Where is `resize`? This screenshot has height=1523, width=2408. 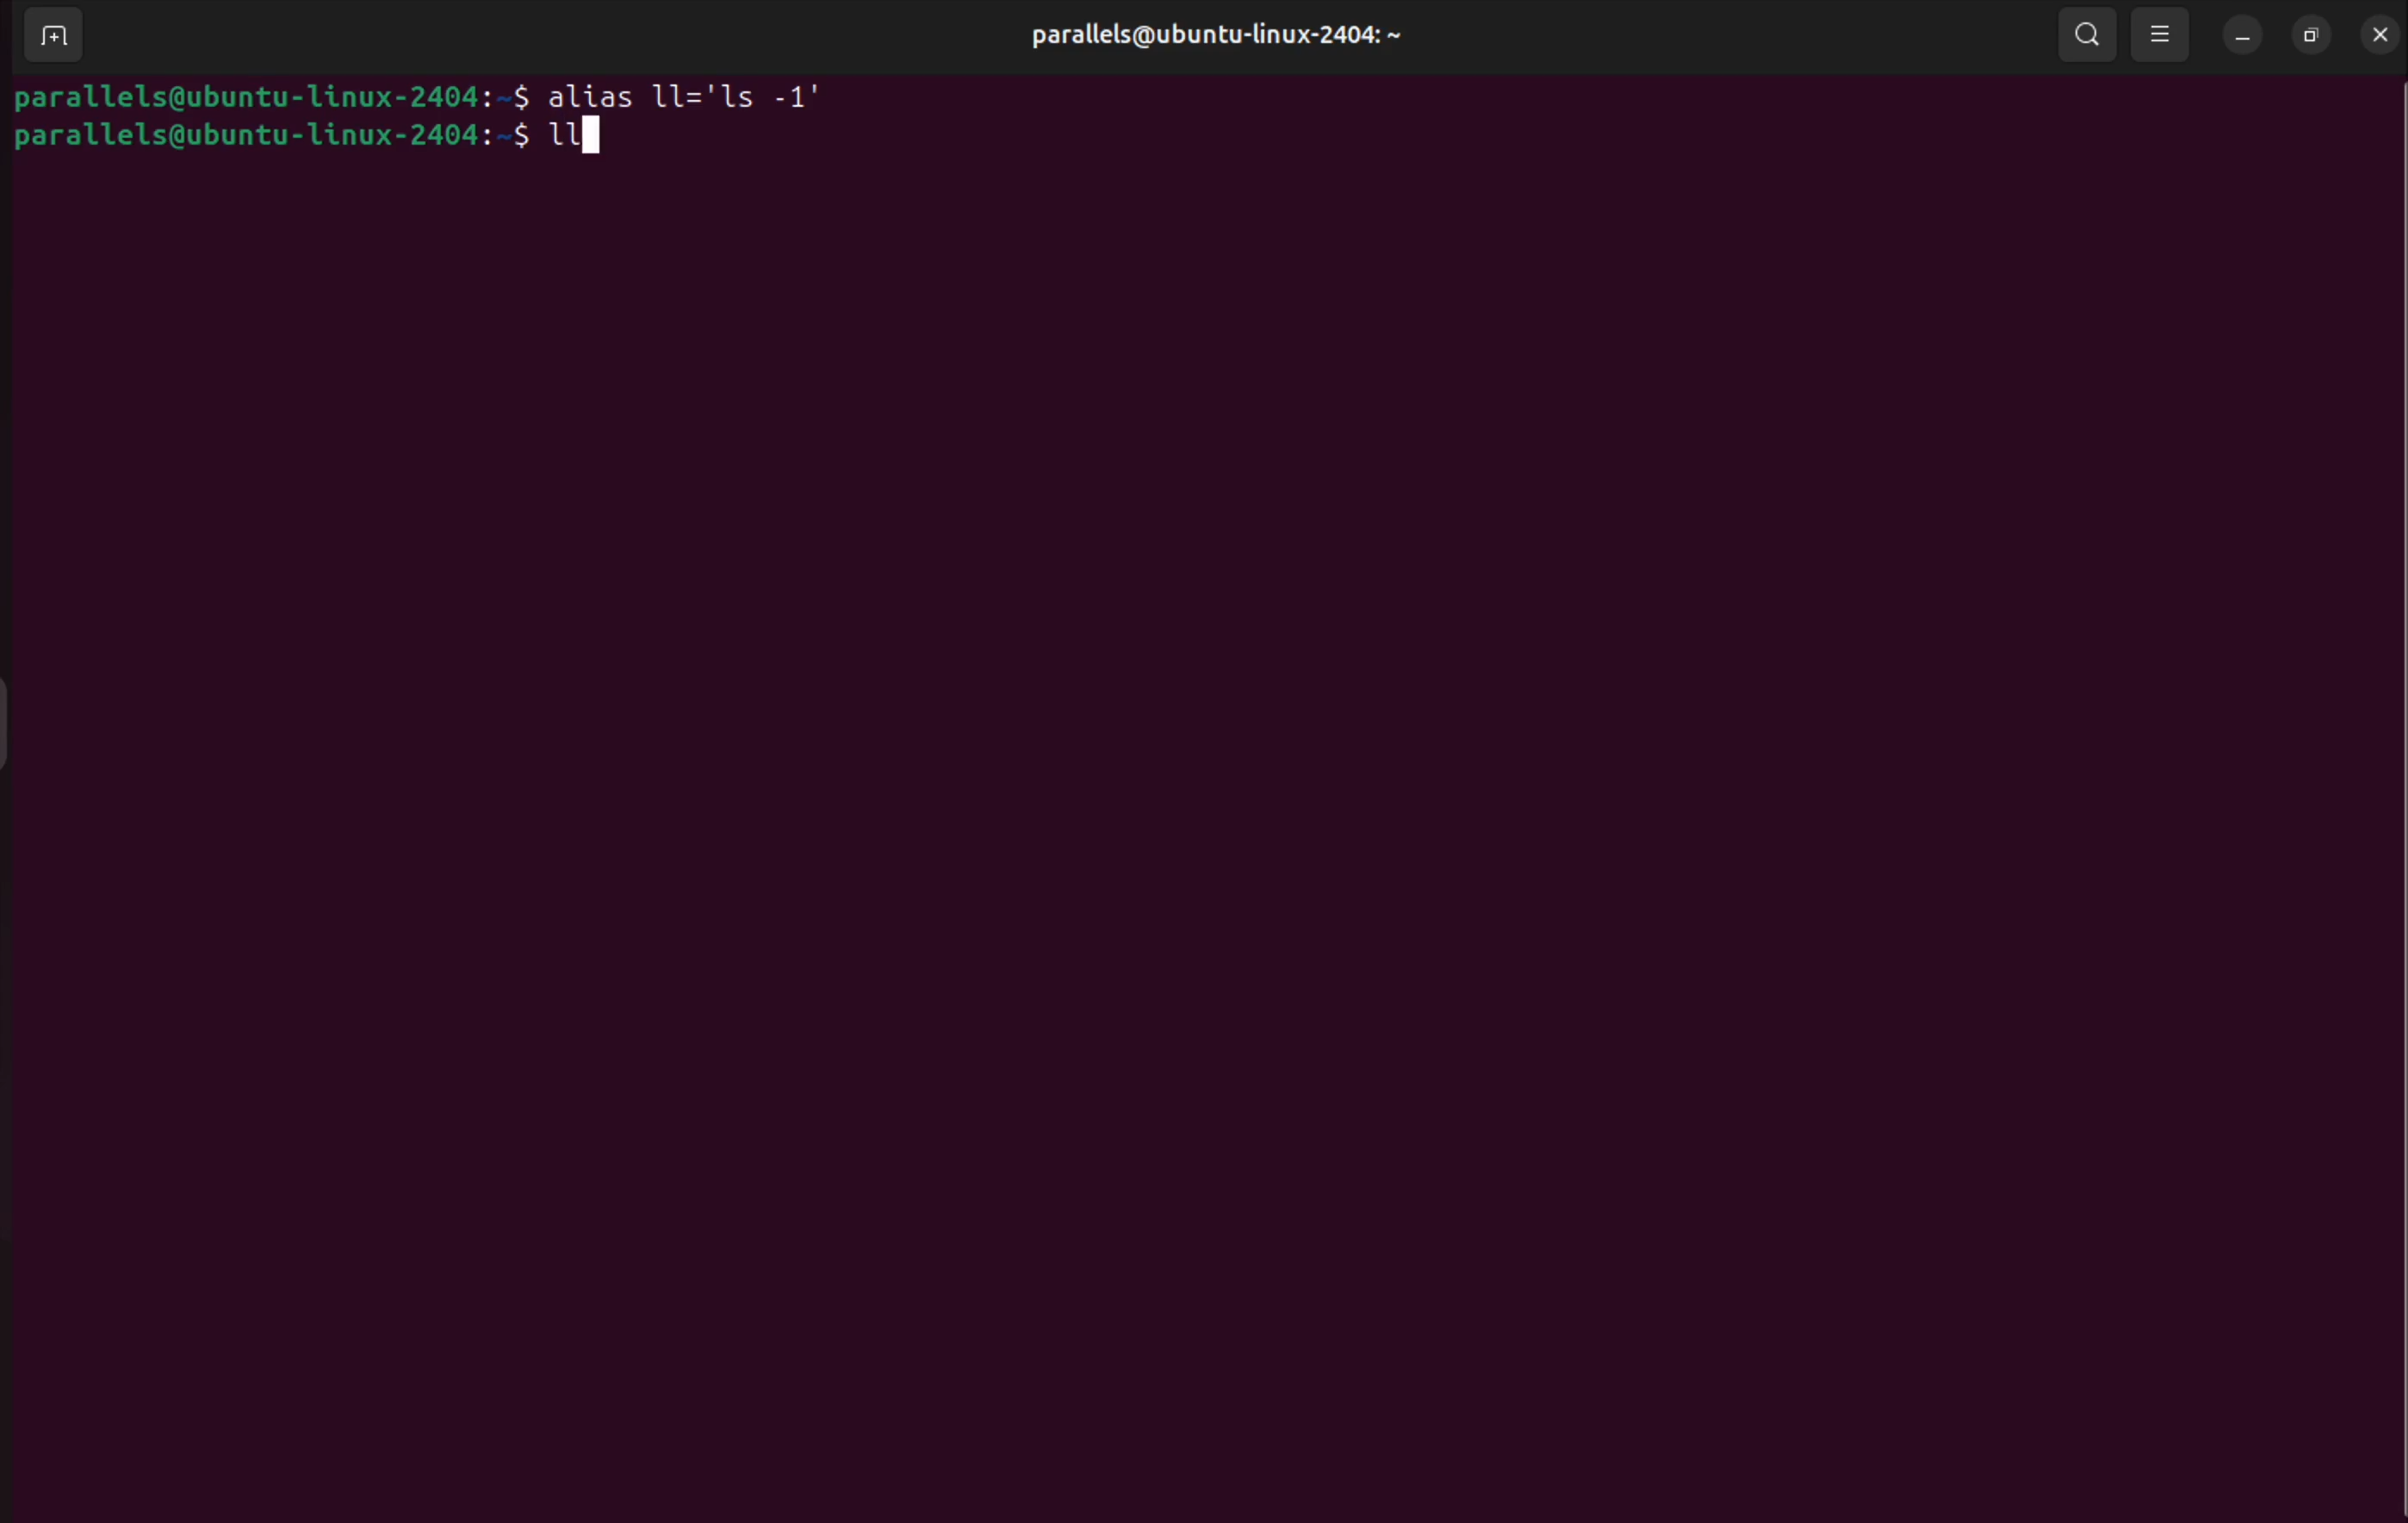 resize is located at coordinates (2308, 38).